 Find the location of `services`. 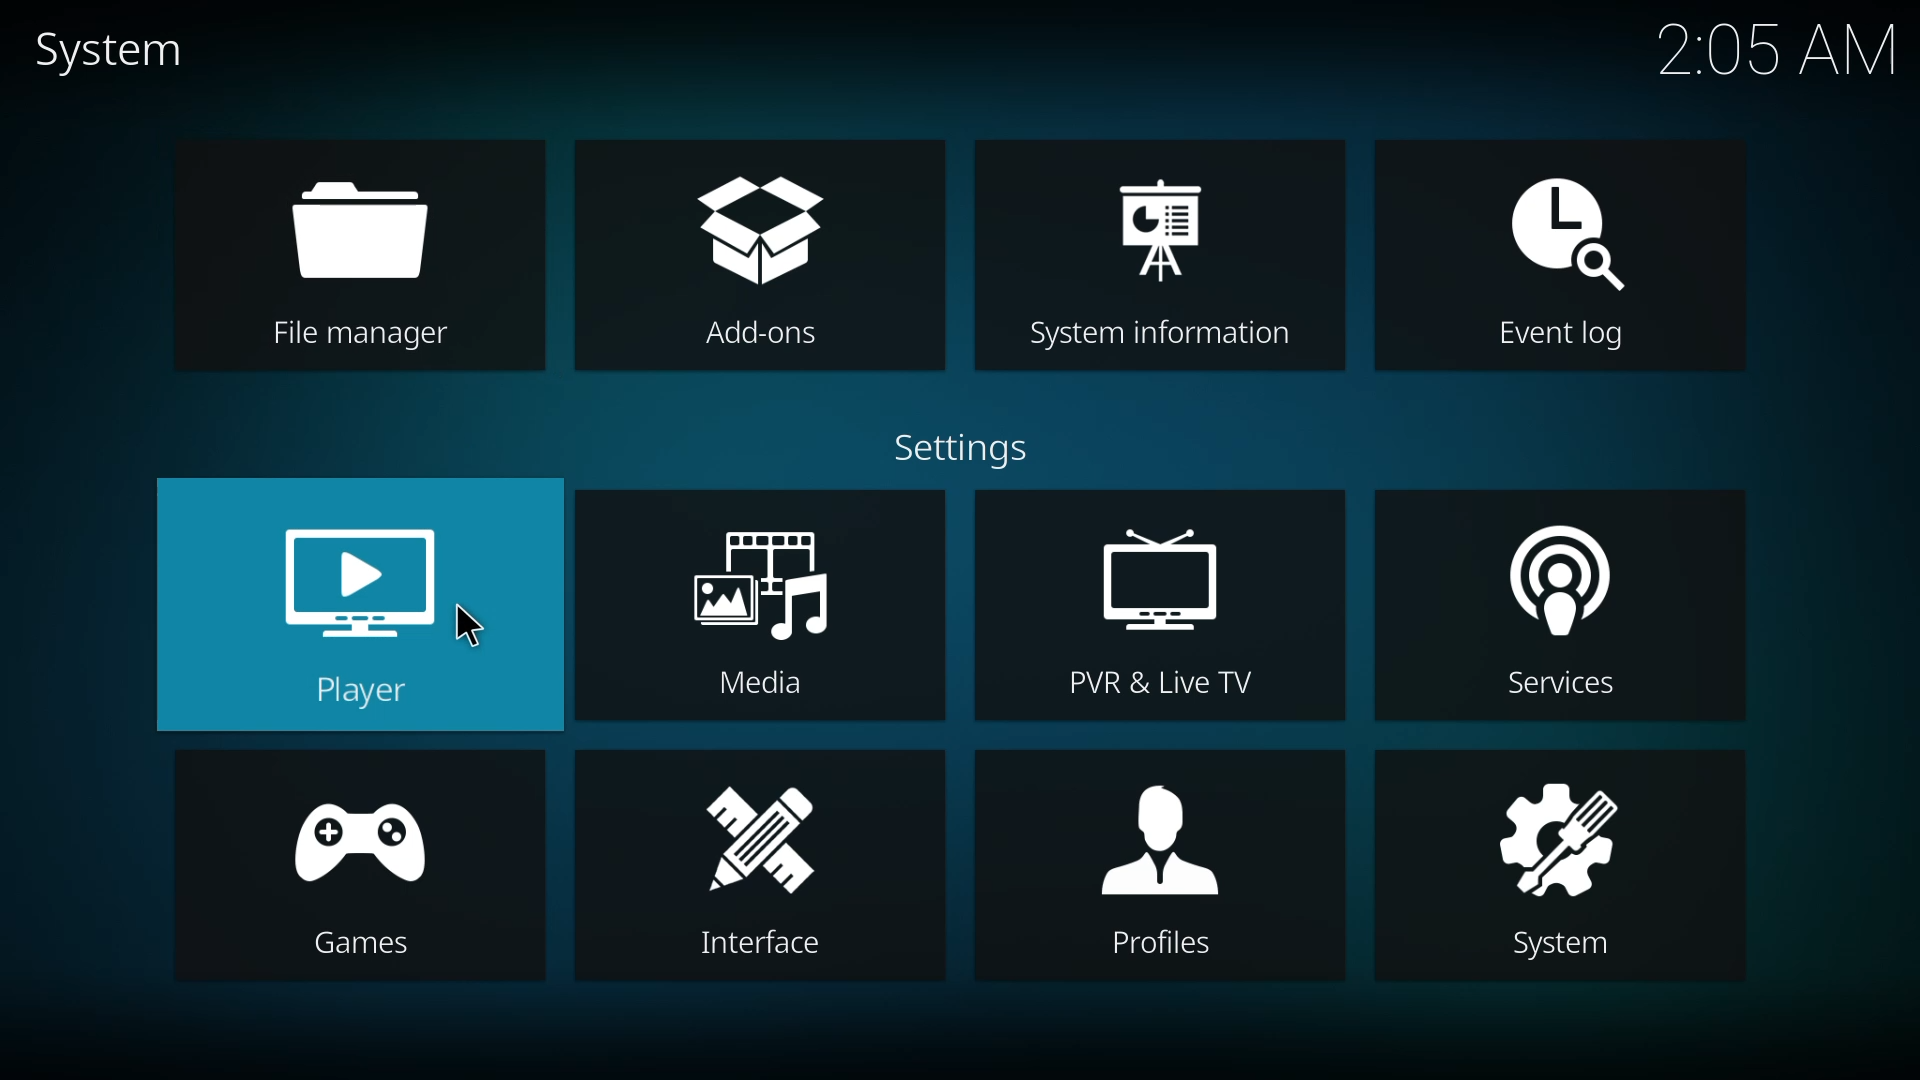

services is located at coordinates (1555, 609).